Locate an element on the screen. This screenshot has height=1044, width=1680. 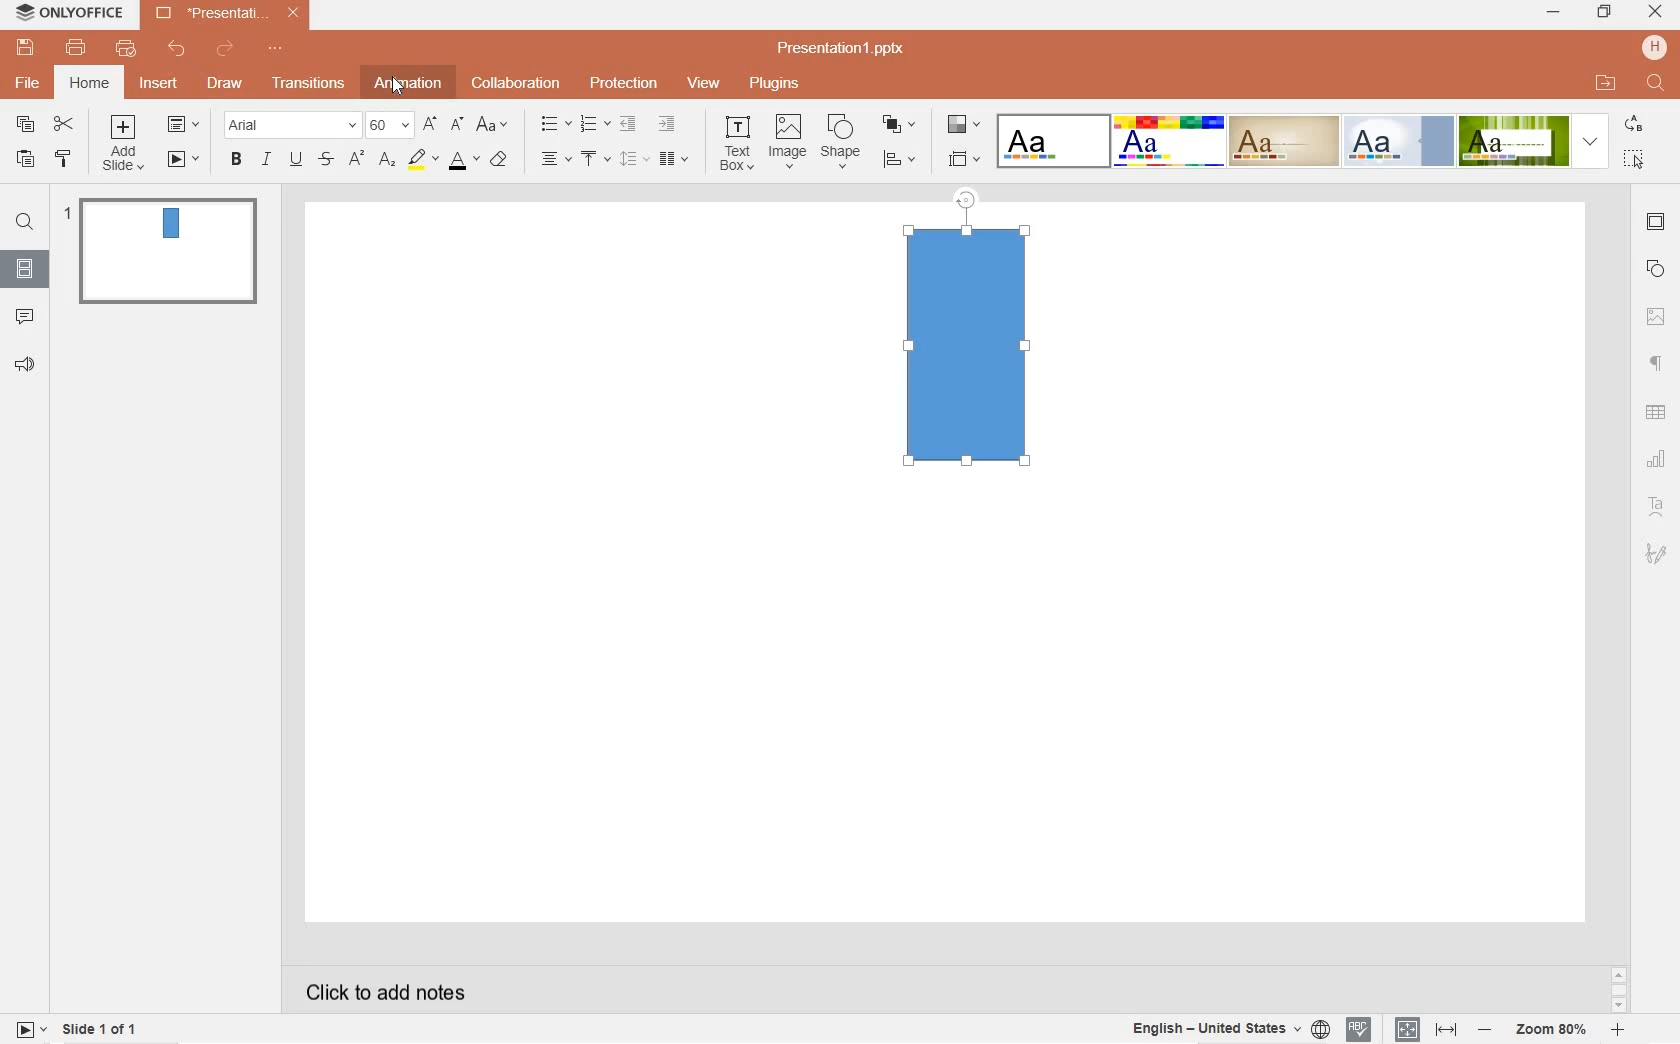
RESTORE is located at coordinates (1600, 12).